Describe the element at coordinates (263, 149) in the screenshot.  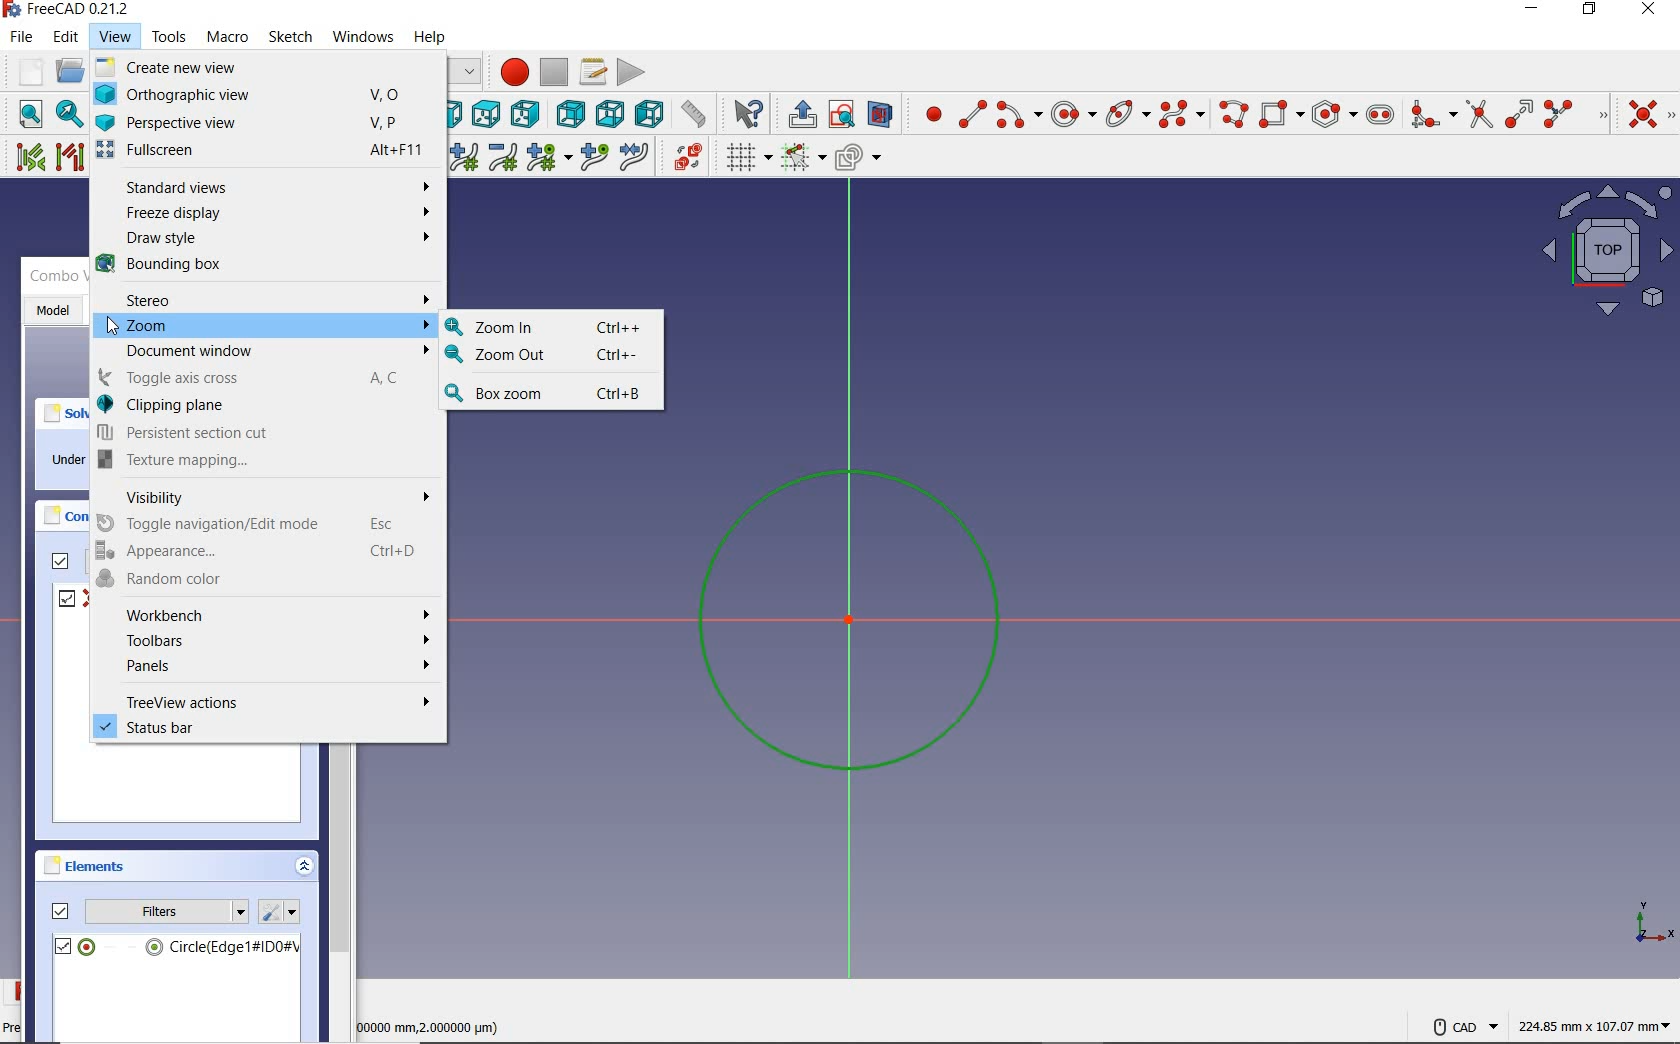
I see `Fullscreen` at that location.